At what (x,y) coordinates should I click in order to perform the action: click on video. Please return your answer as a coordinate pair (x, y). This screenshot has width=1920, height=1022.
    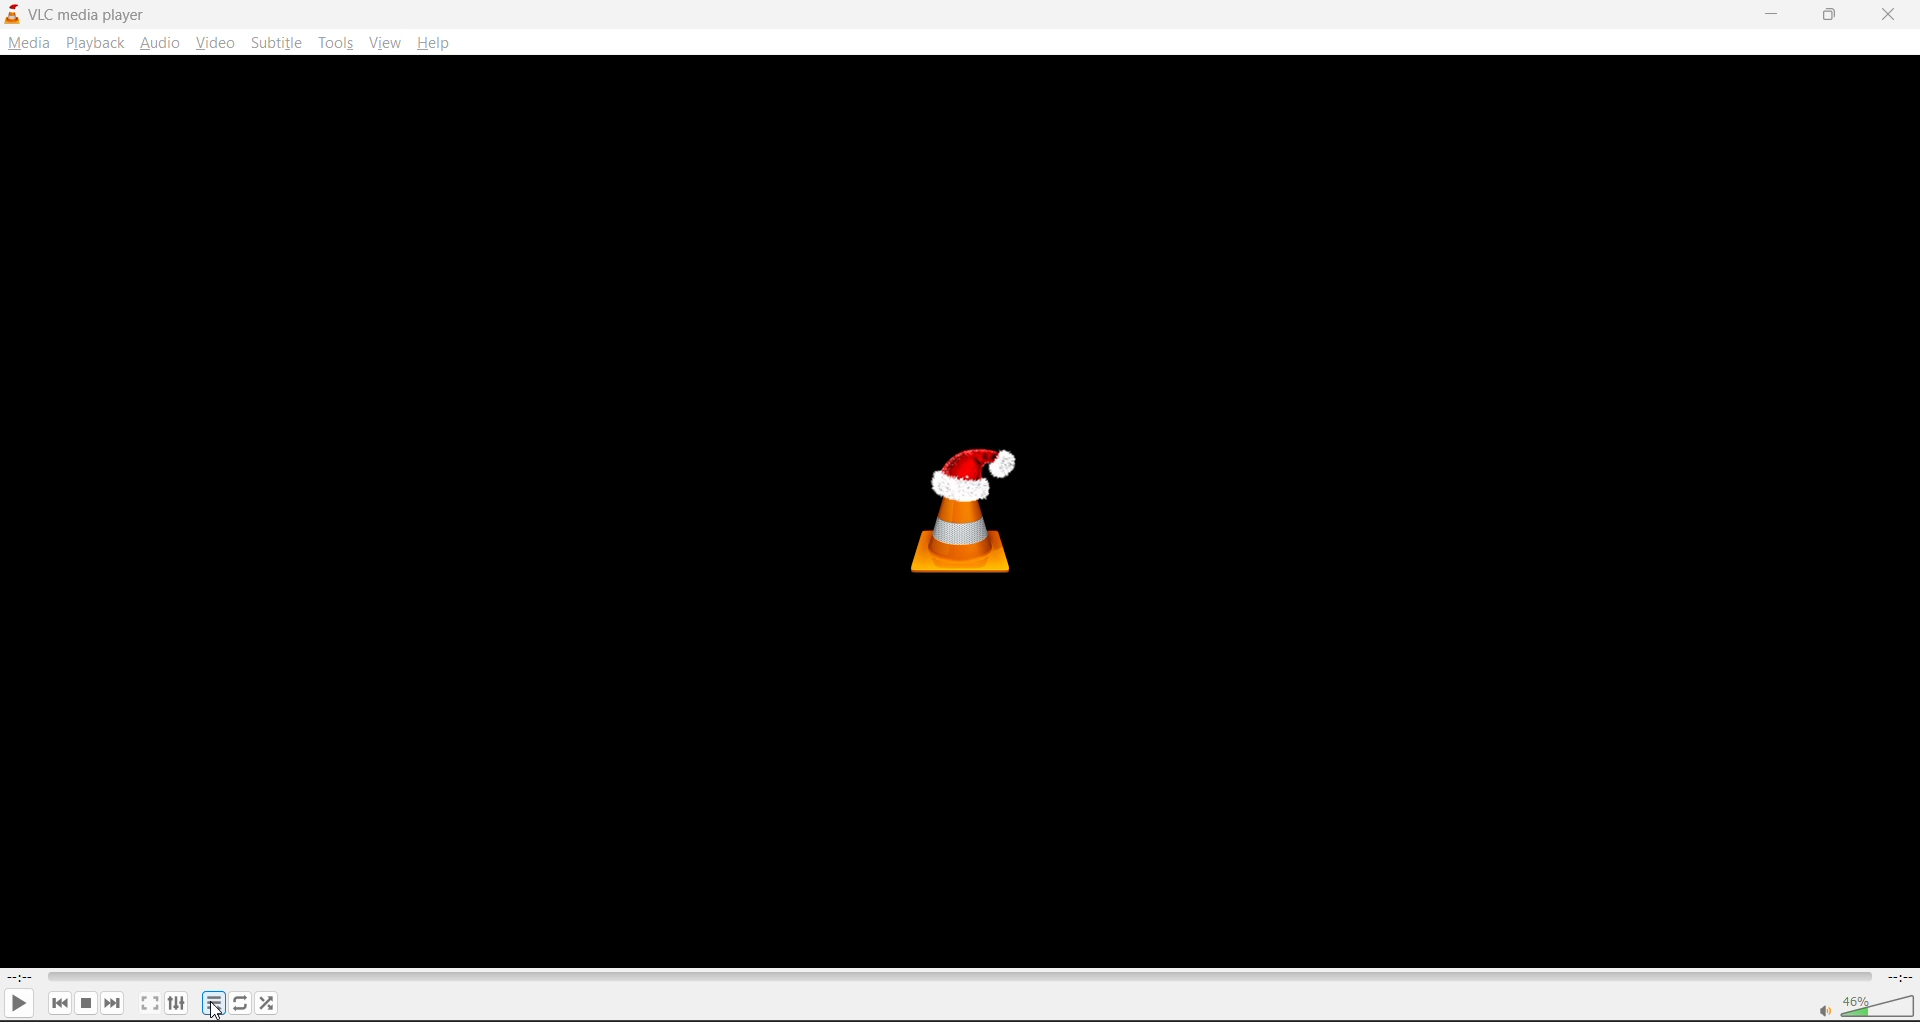
    Looking at the image, I should click on (215, 43).